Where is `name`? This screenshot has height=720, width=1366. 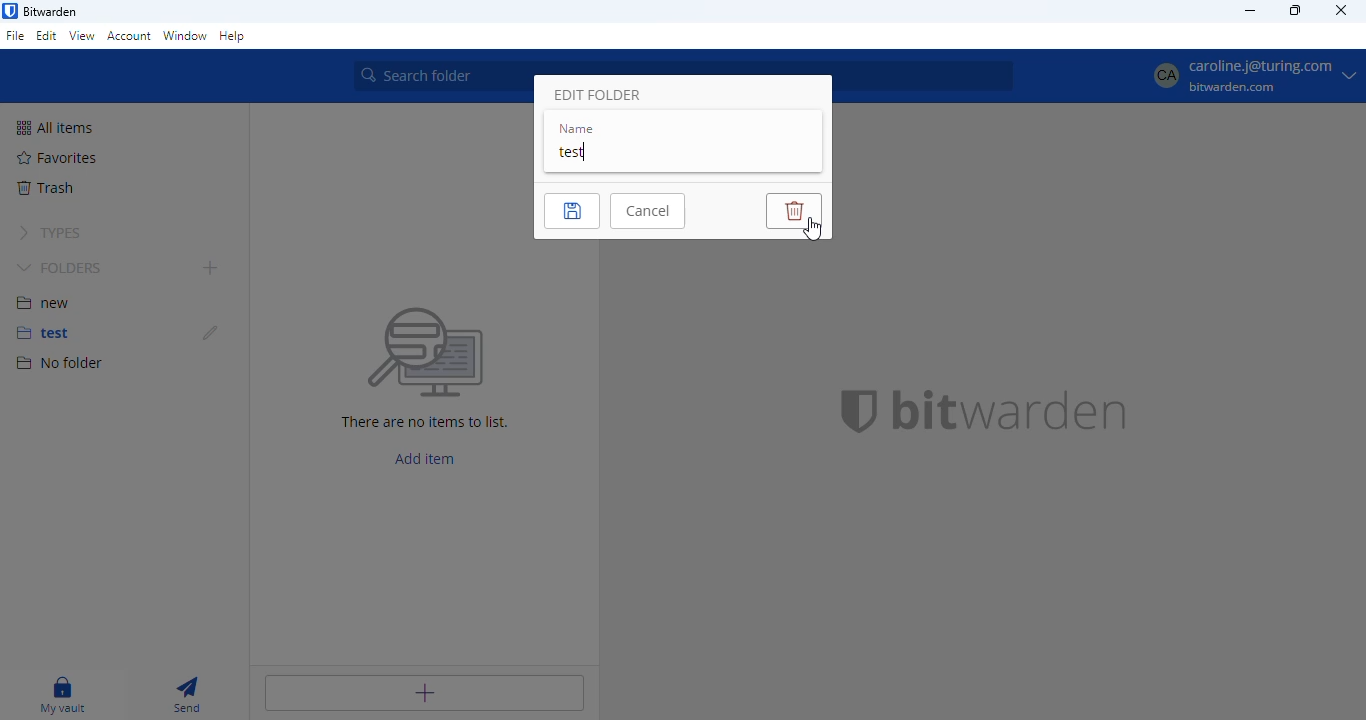 name is located at coordinates (577, 129).